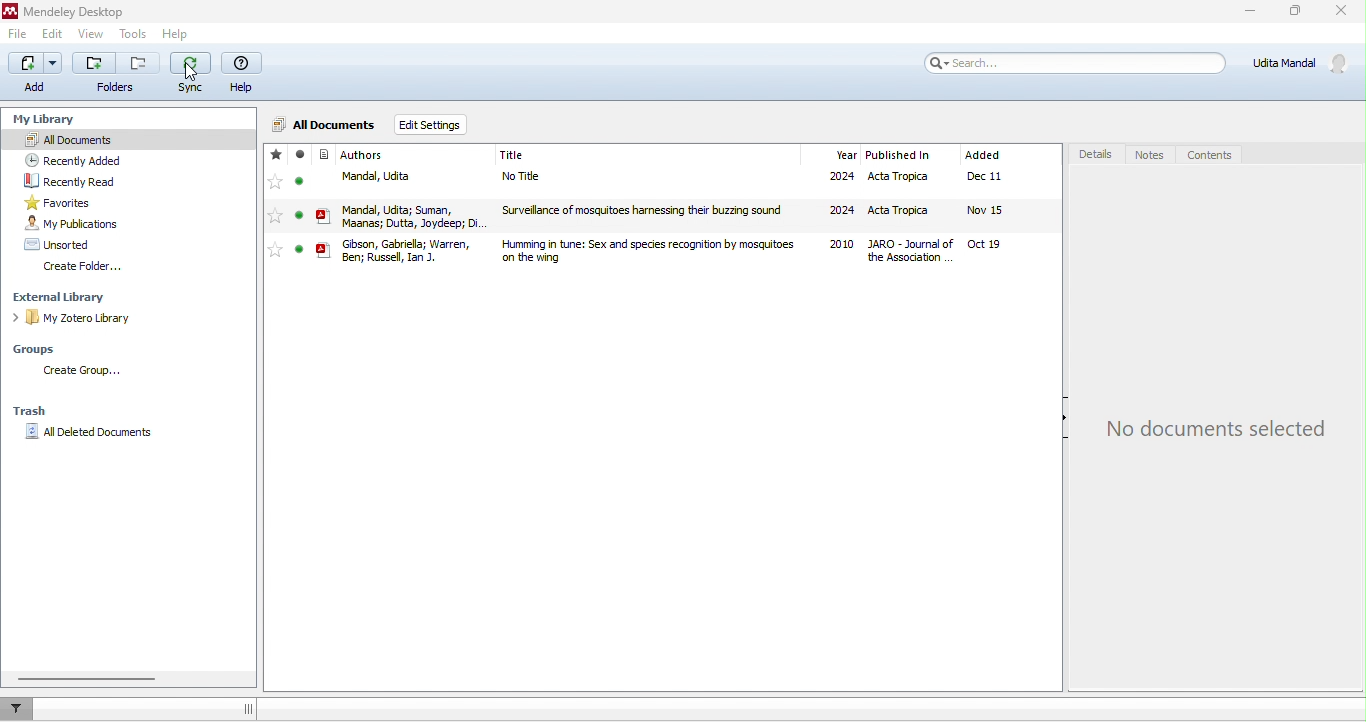 The image size is (1366, 722). Describe the element at coordinates (41, 349) in the screenshot. I see `groups` at that location.